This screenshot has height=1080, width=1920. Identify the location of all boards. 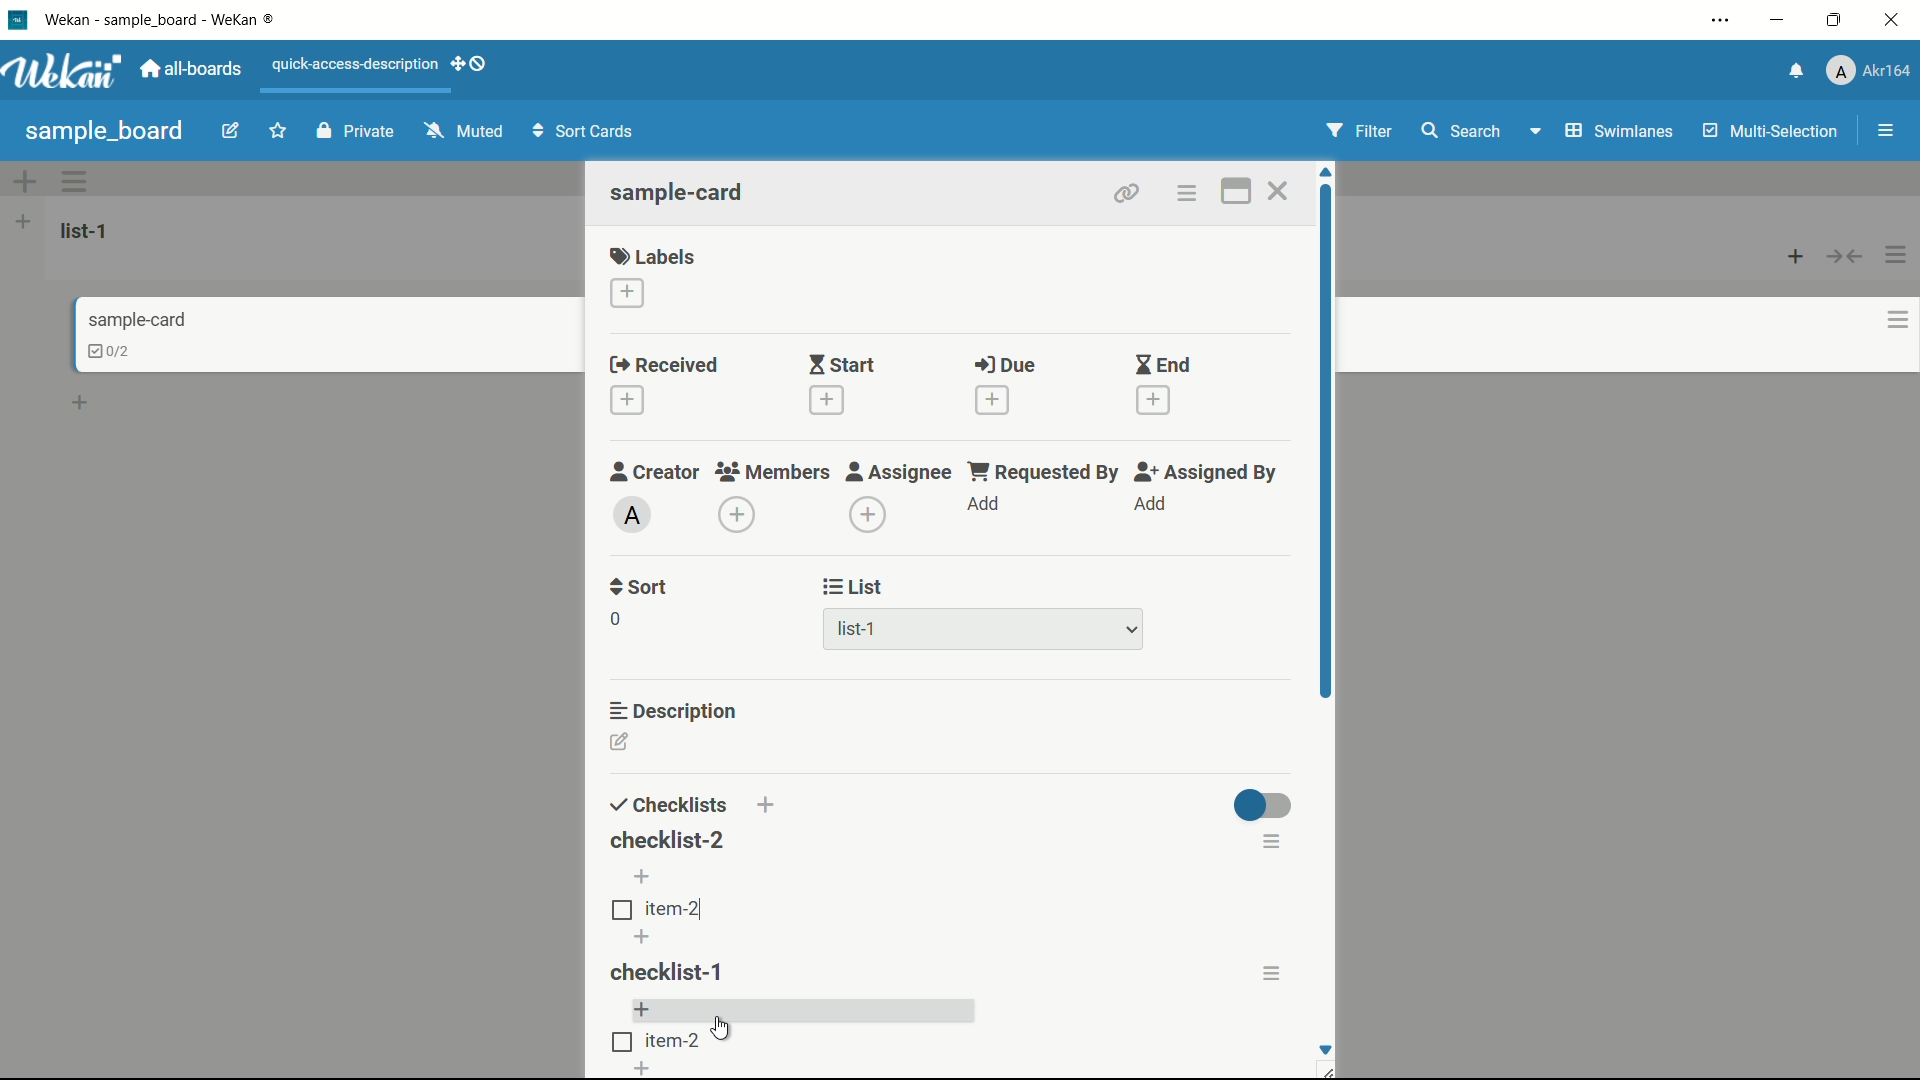
(193, 69).